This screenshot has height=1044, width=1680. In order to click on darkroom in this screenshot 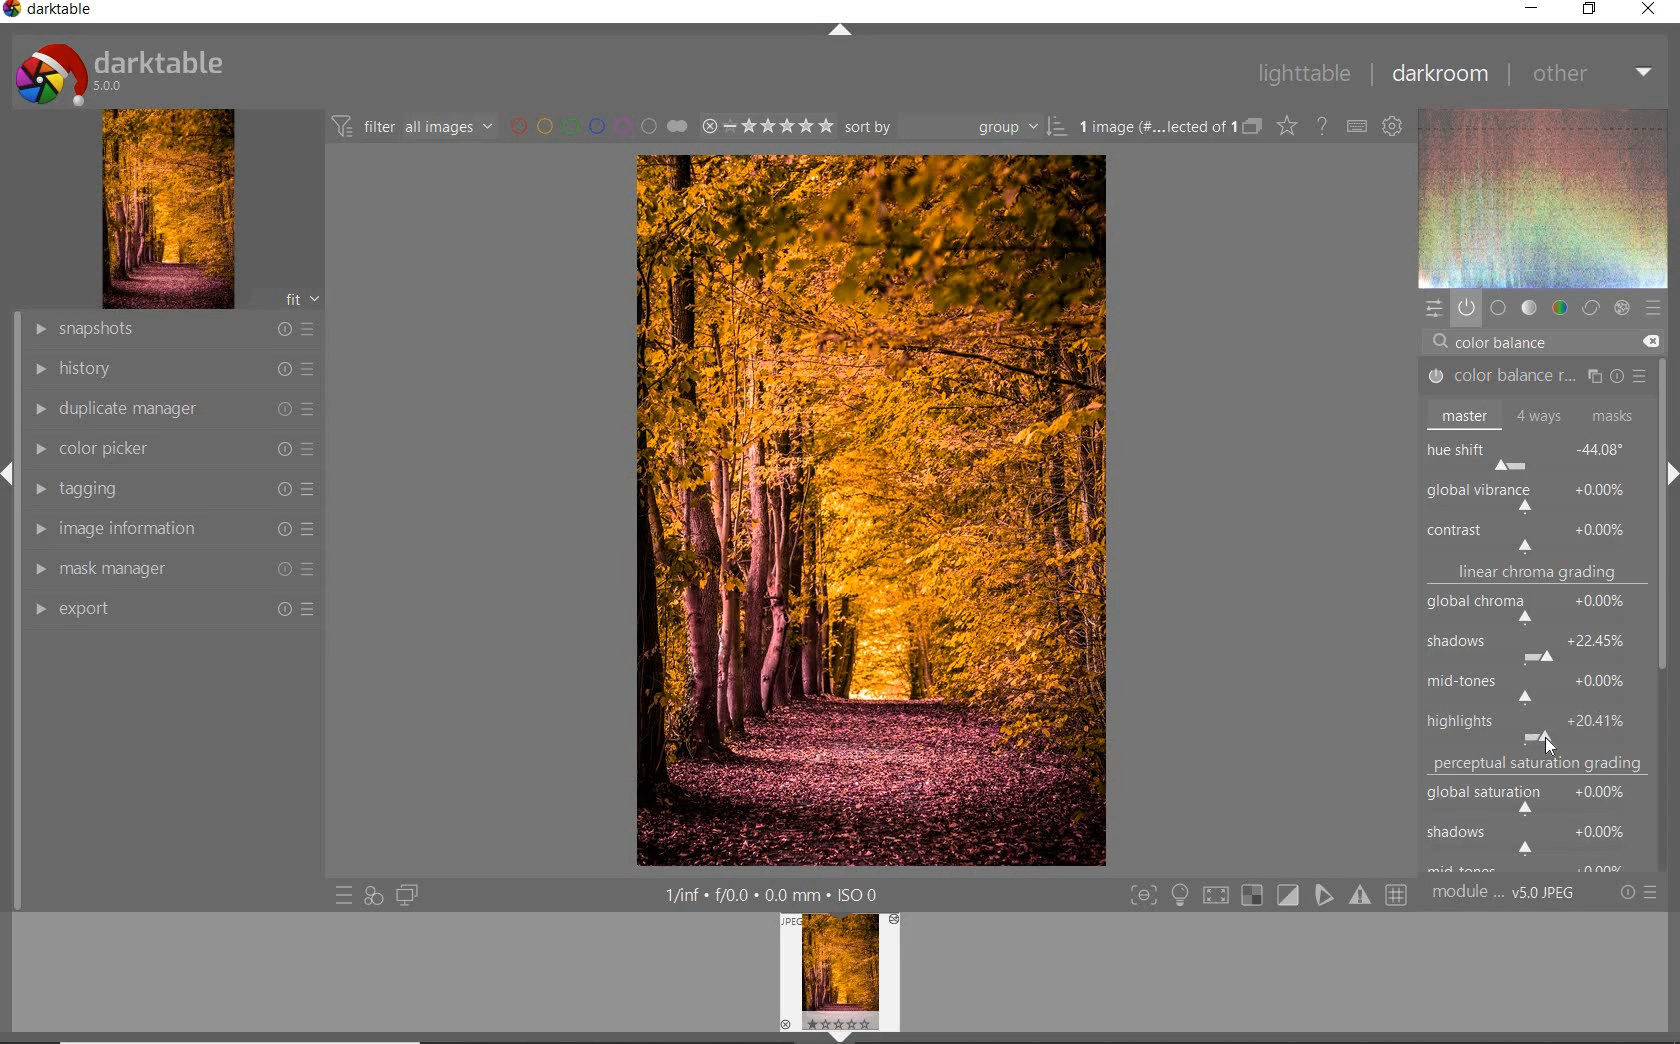, I will do `click(1441, 73)`.